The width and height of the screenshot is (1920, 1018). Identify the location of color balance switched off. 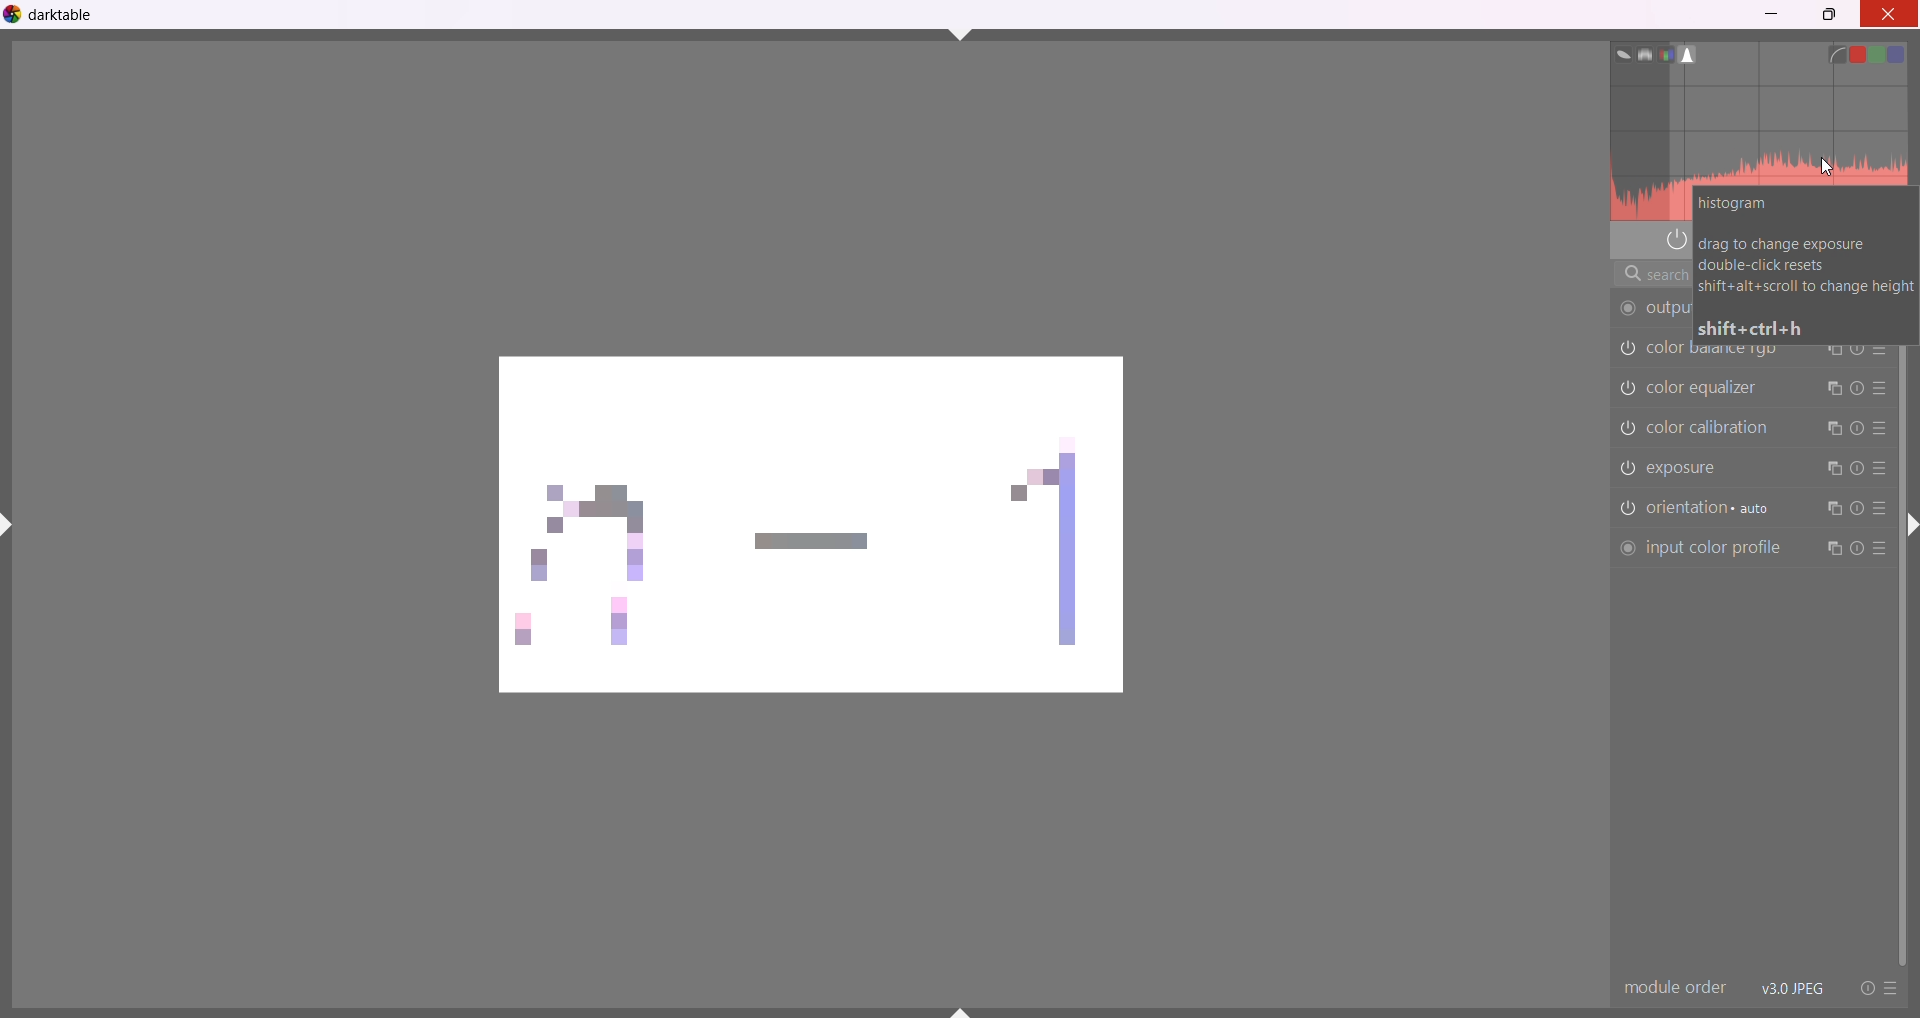
(1626, 429).